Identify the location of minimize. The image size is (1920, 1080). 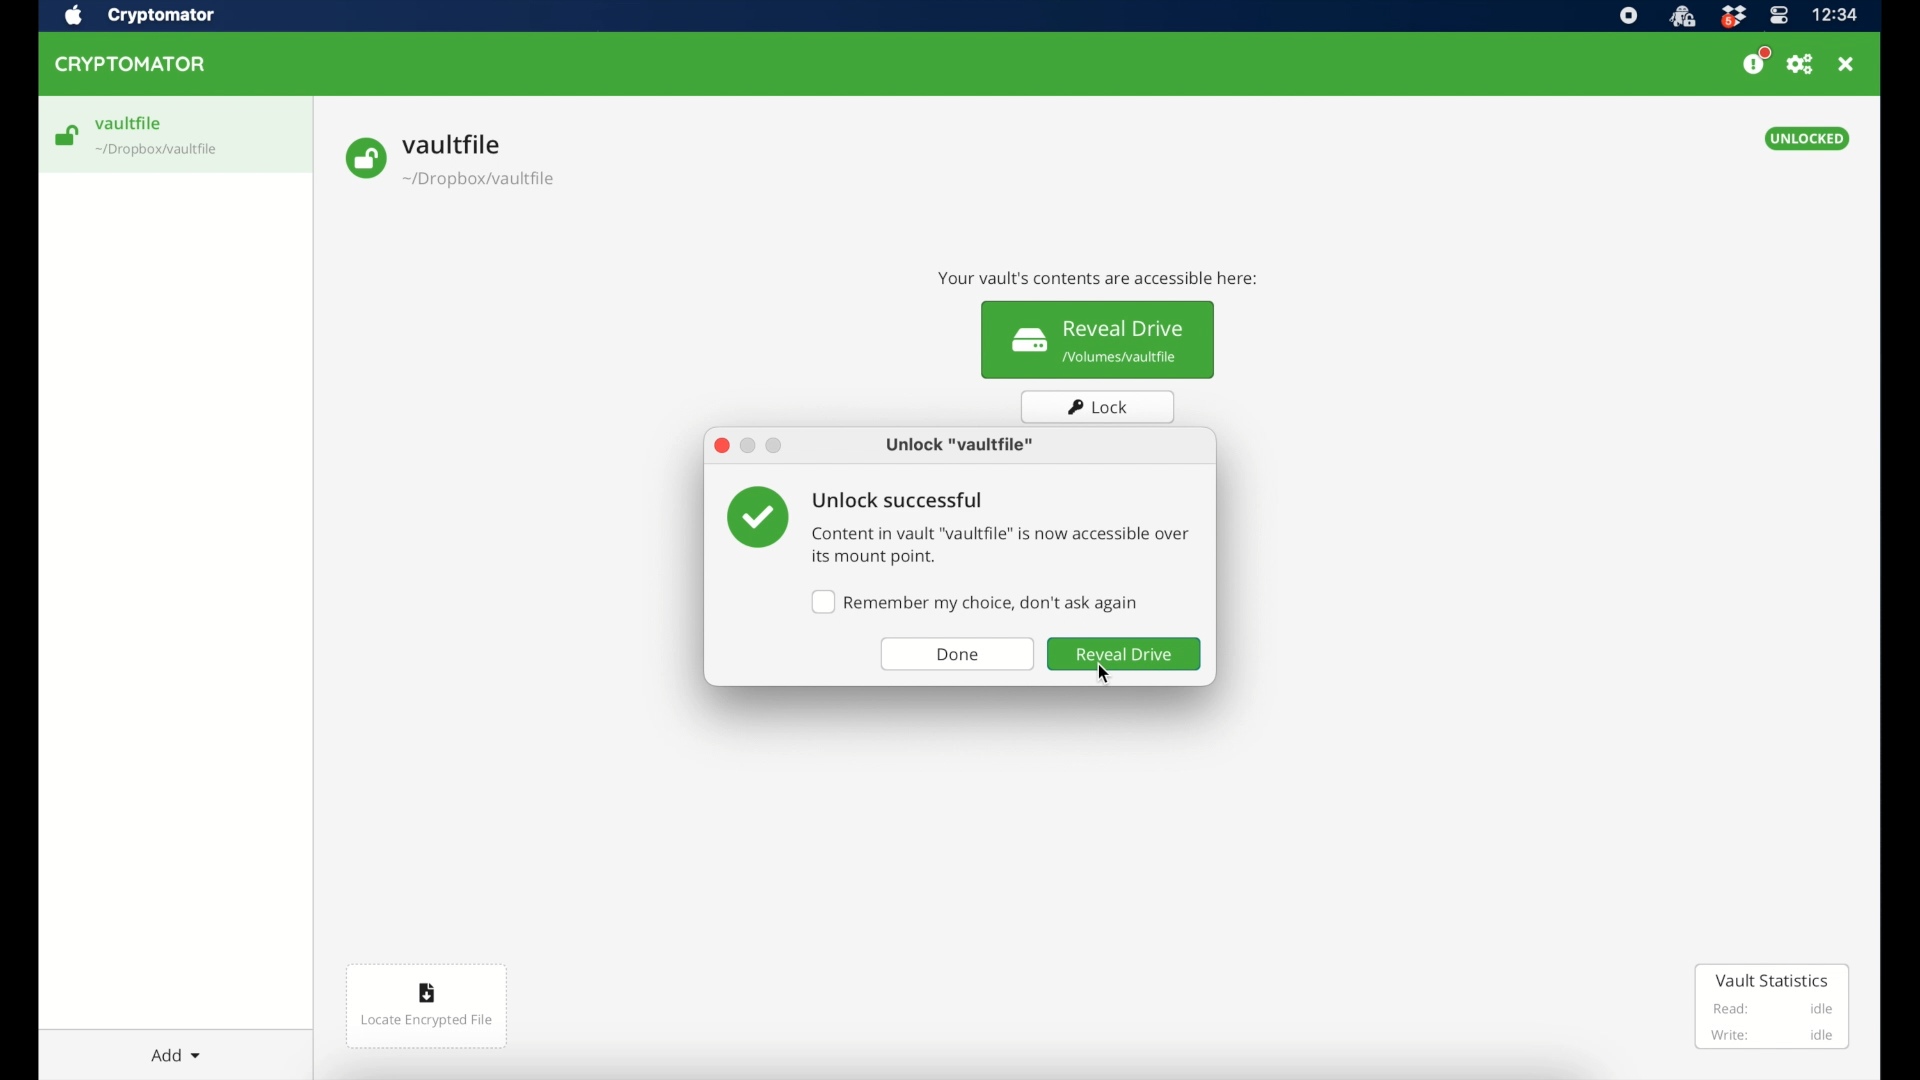
(749, 447).